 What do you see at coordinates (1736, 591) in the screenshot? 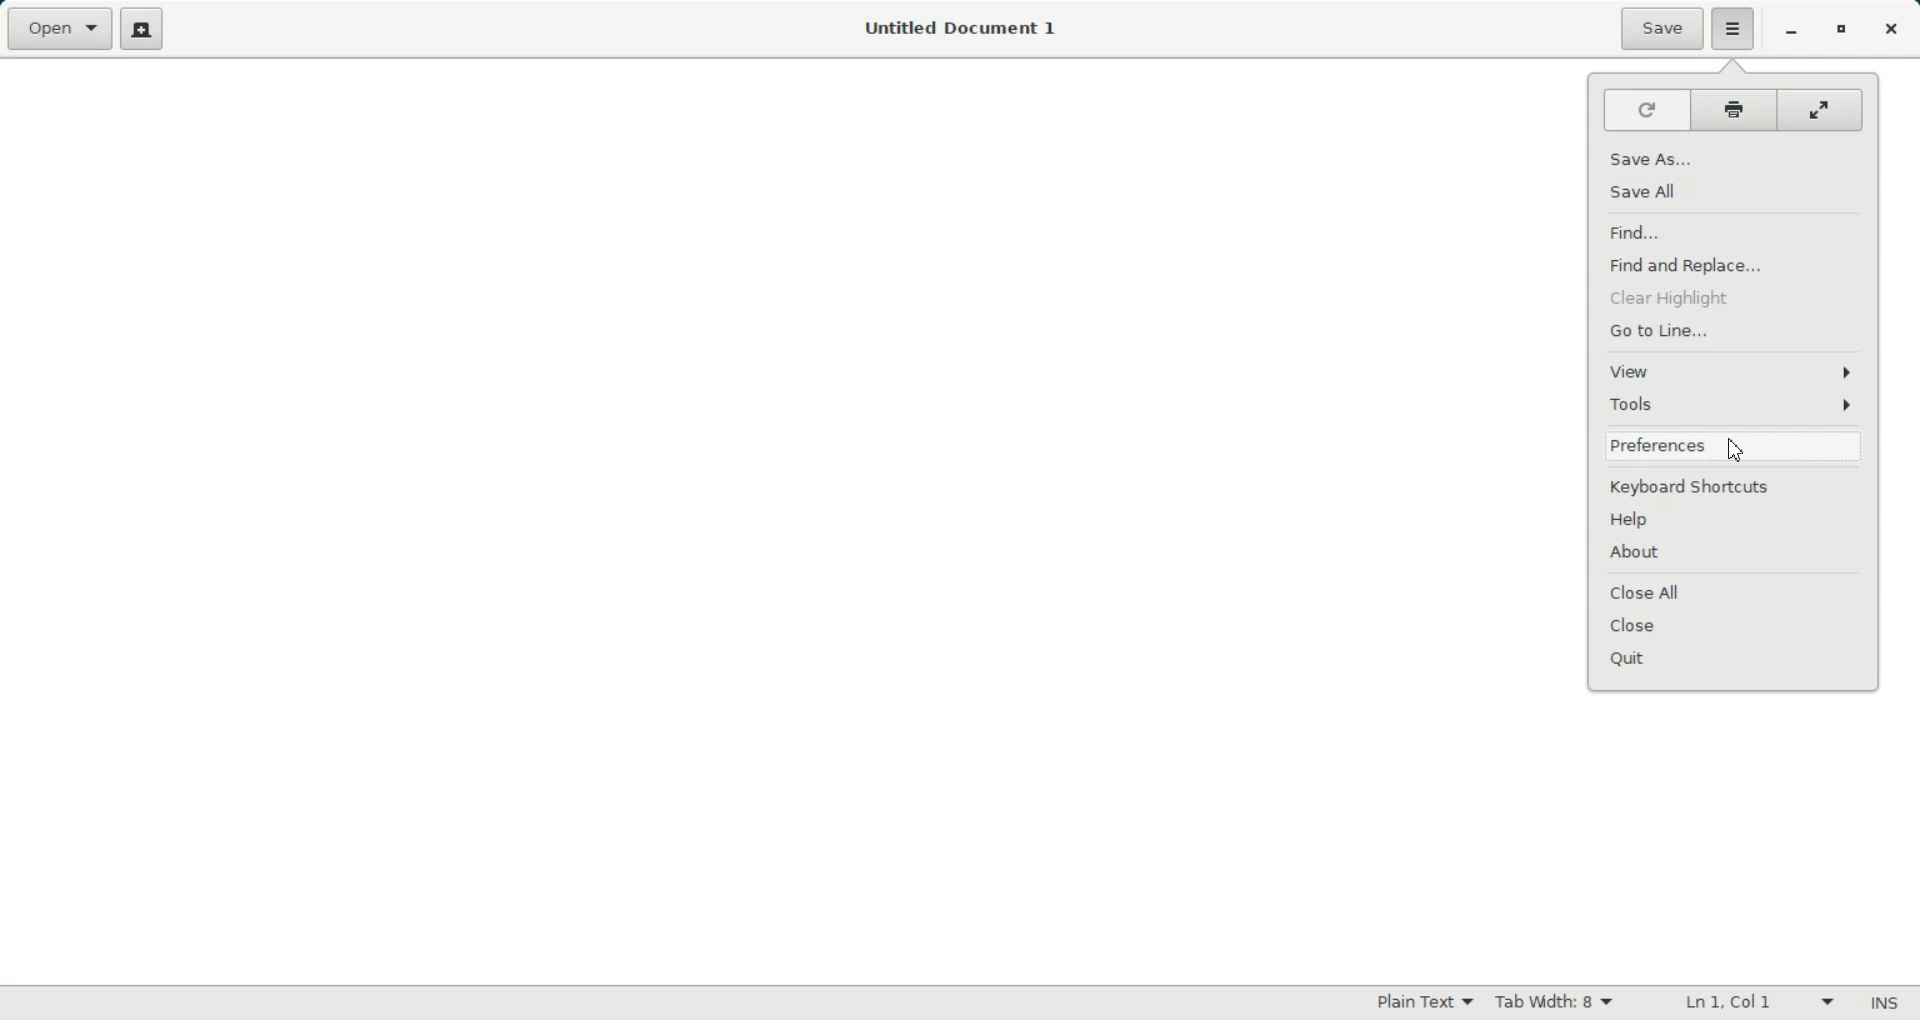
I see `Close All` at bounding box center [1736, 591].